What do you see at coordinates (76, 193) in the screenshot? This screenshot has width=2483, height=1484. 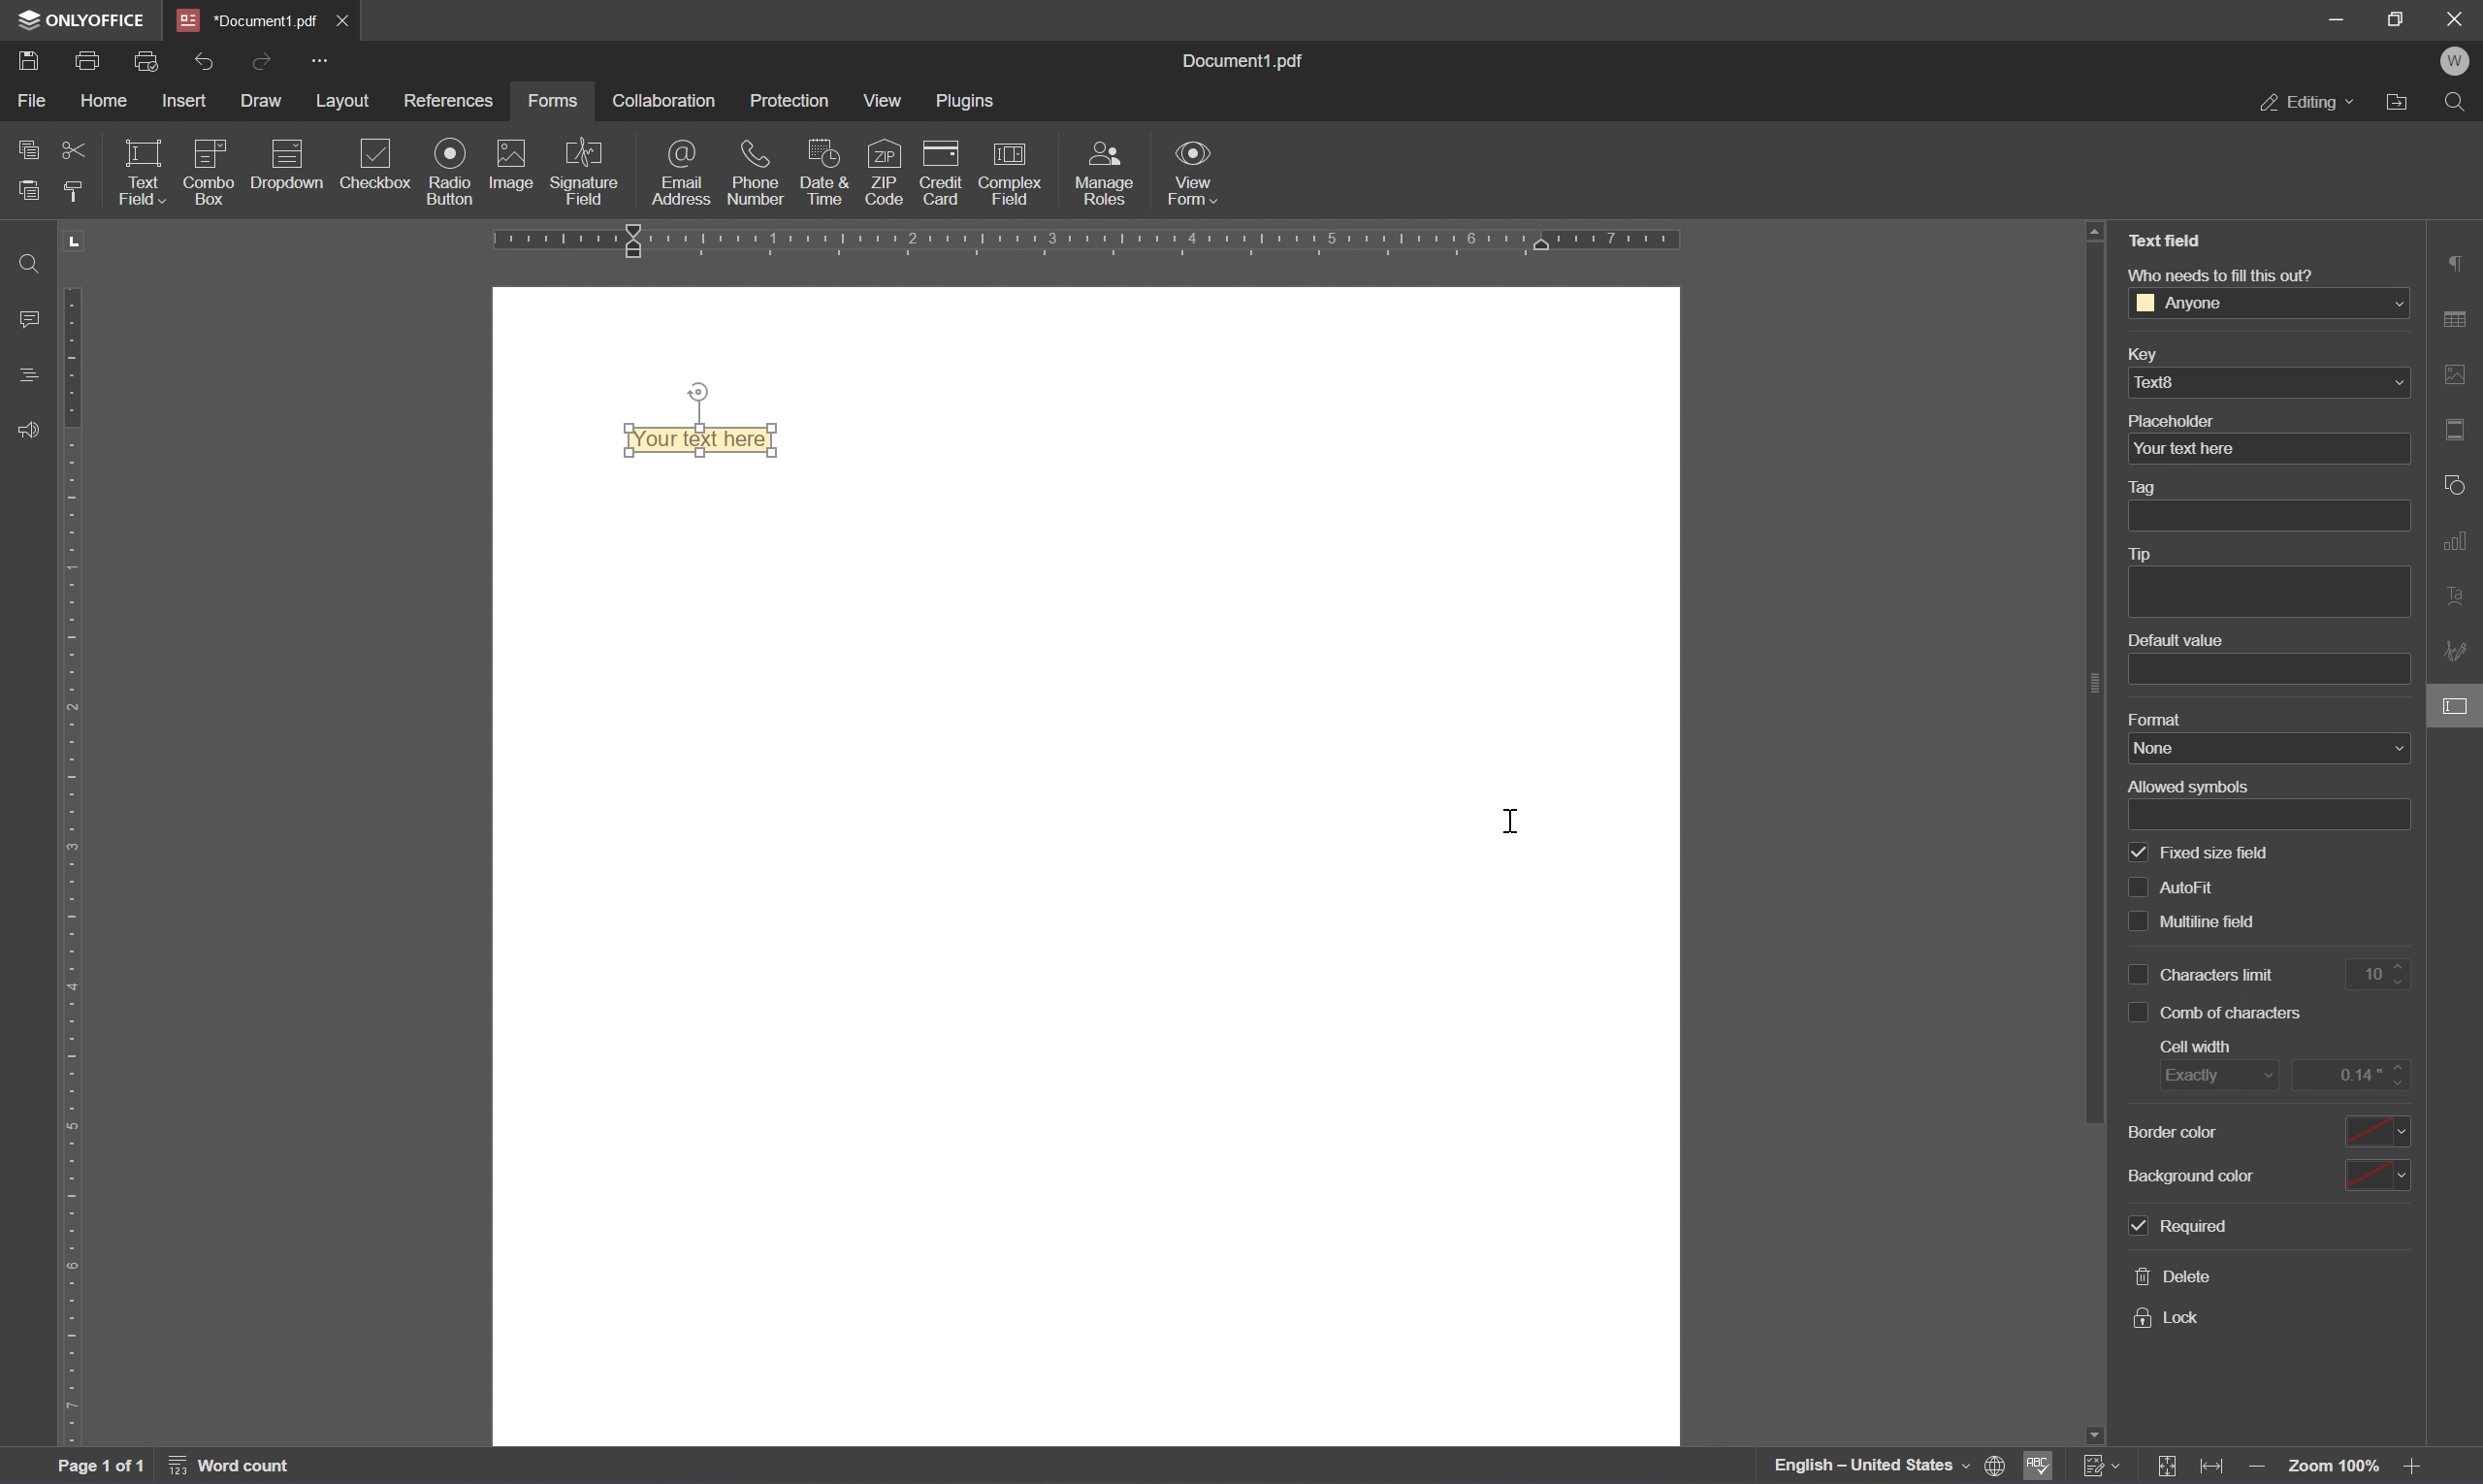 I see `clear style` at bounding box center [76, 193].